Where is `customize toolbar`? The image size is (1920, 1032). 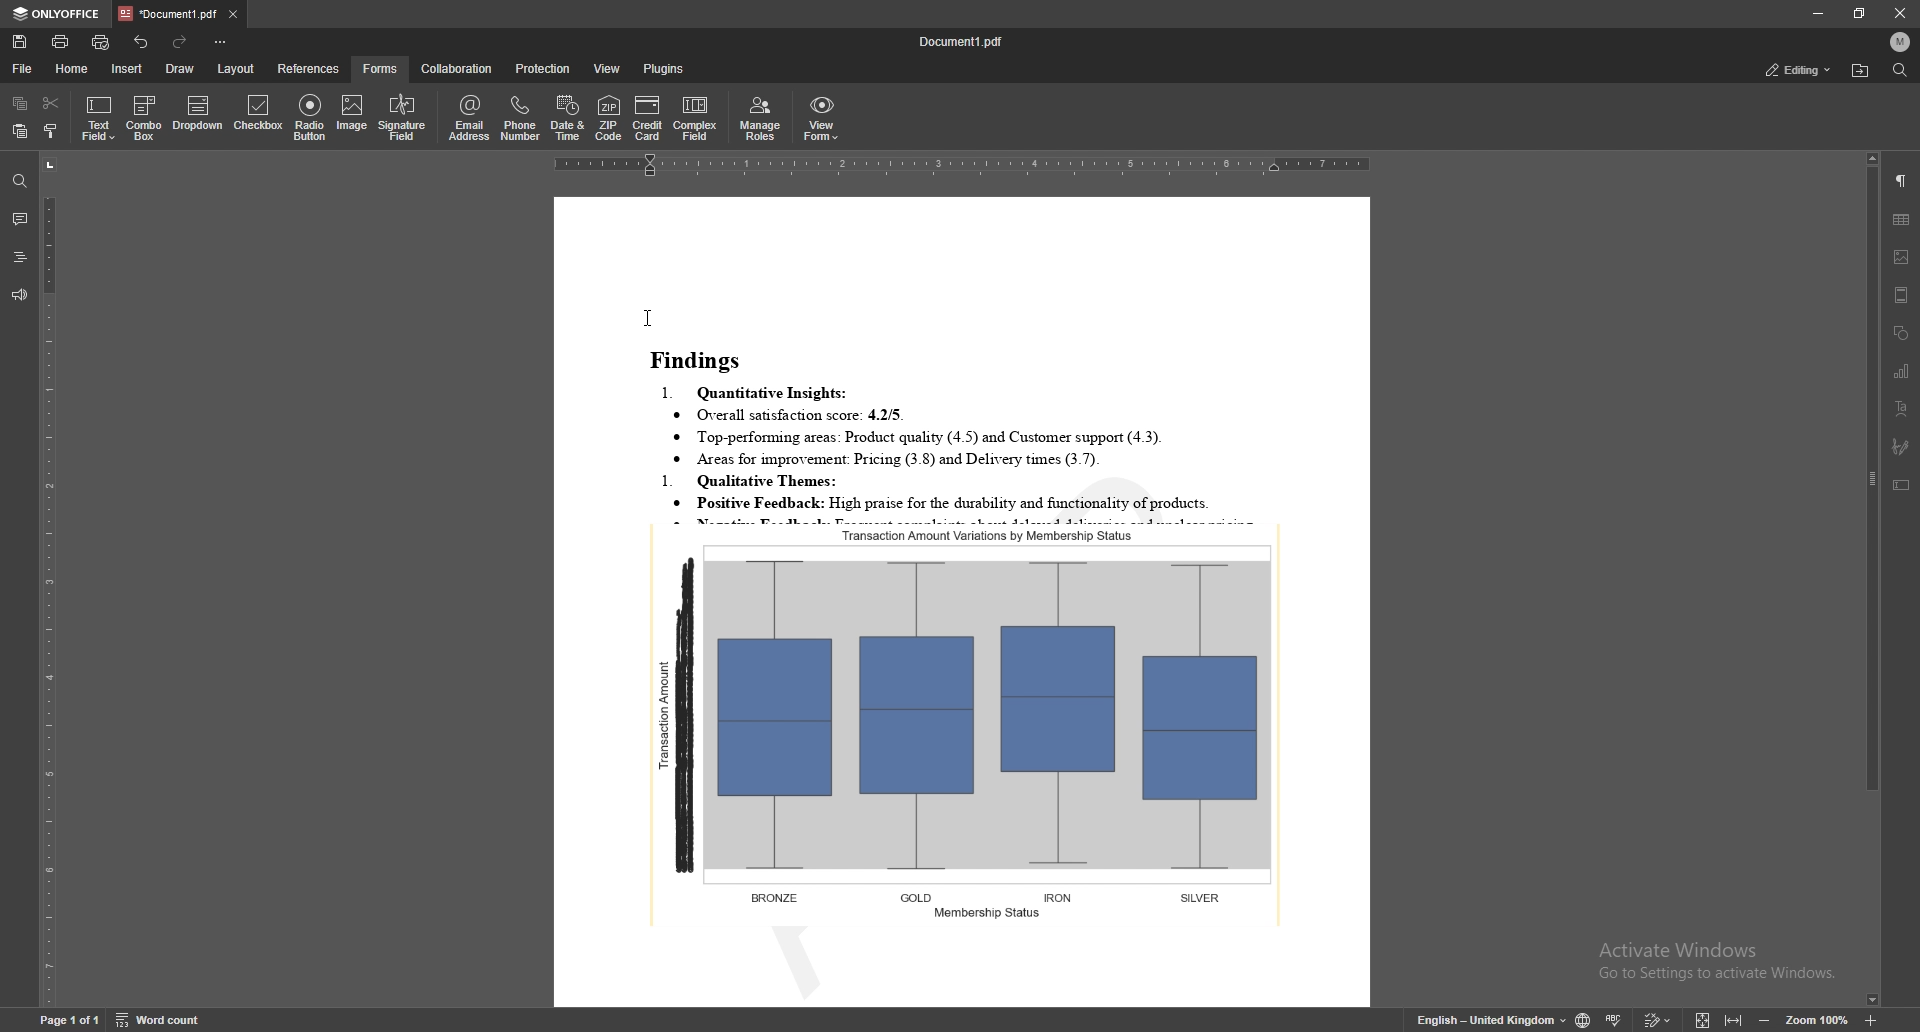
customize toolbar is located at coordinates (222, 43).